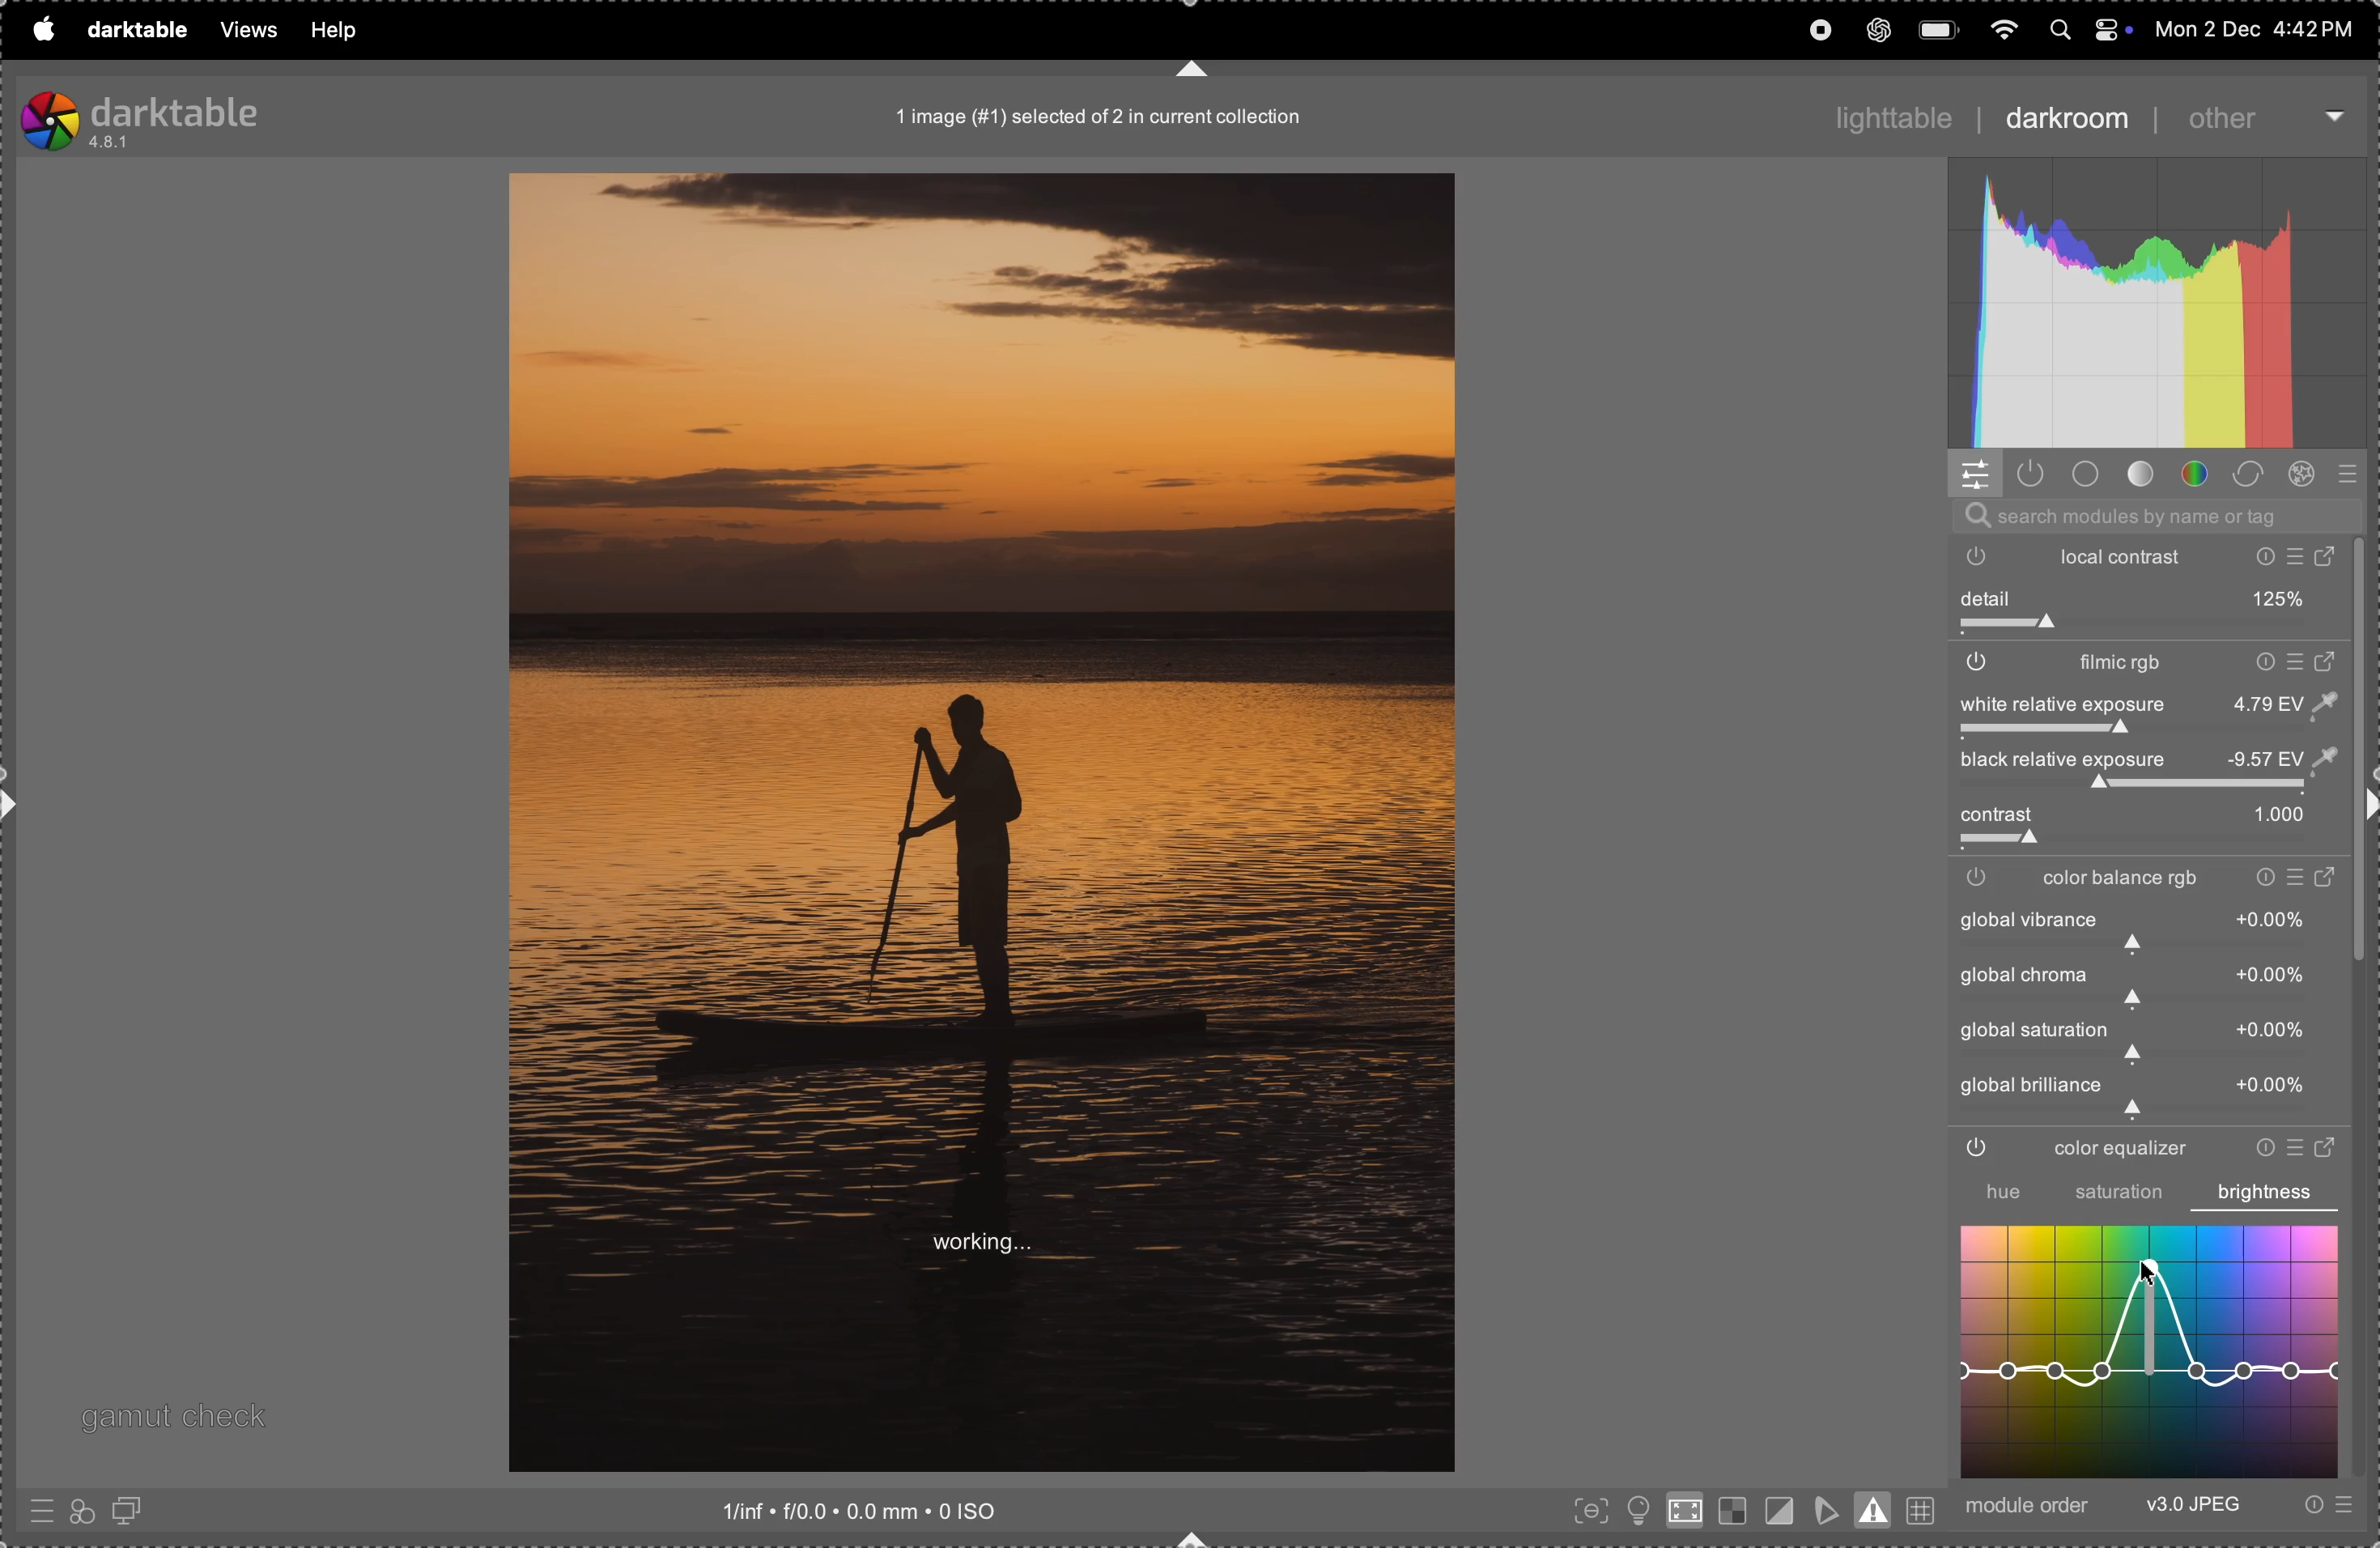 This screenshot has height=1548, width=2380. Describe the element at coordinates (1729, 1512) in the screenshot. I see `toggle indication of raw exposure` at that location.